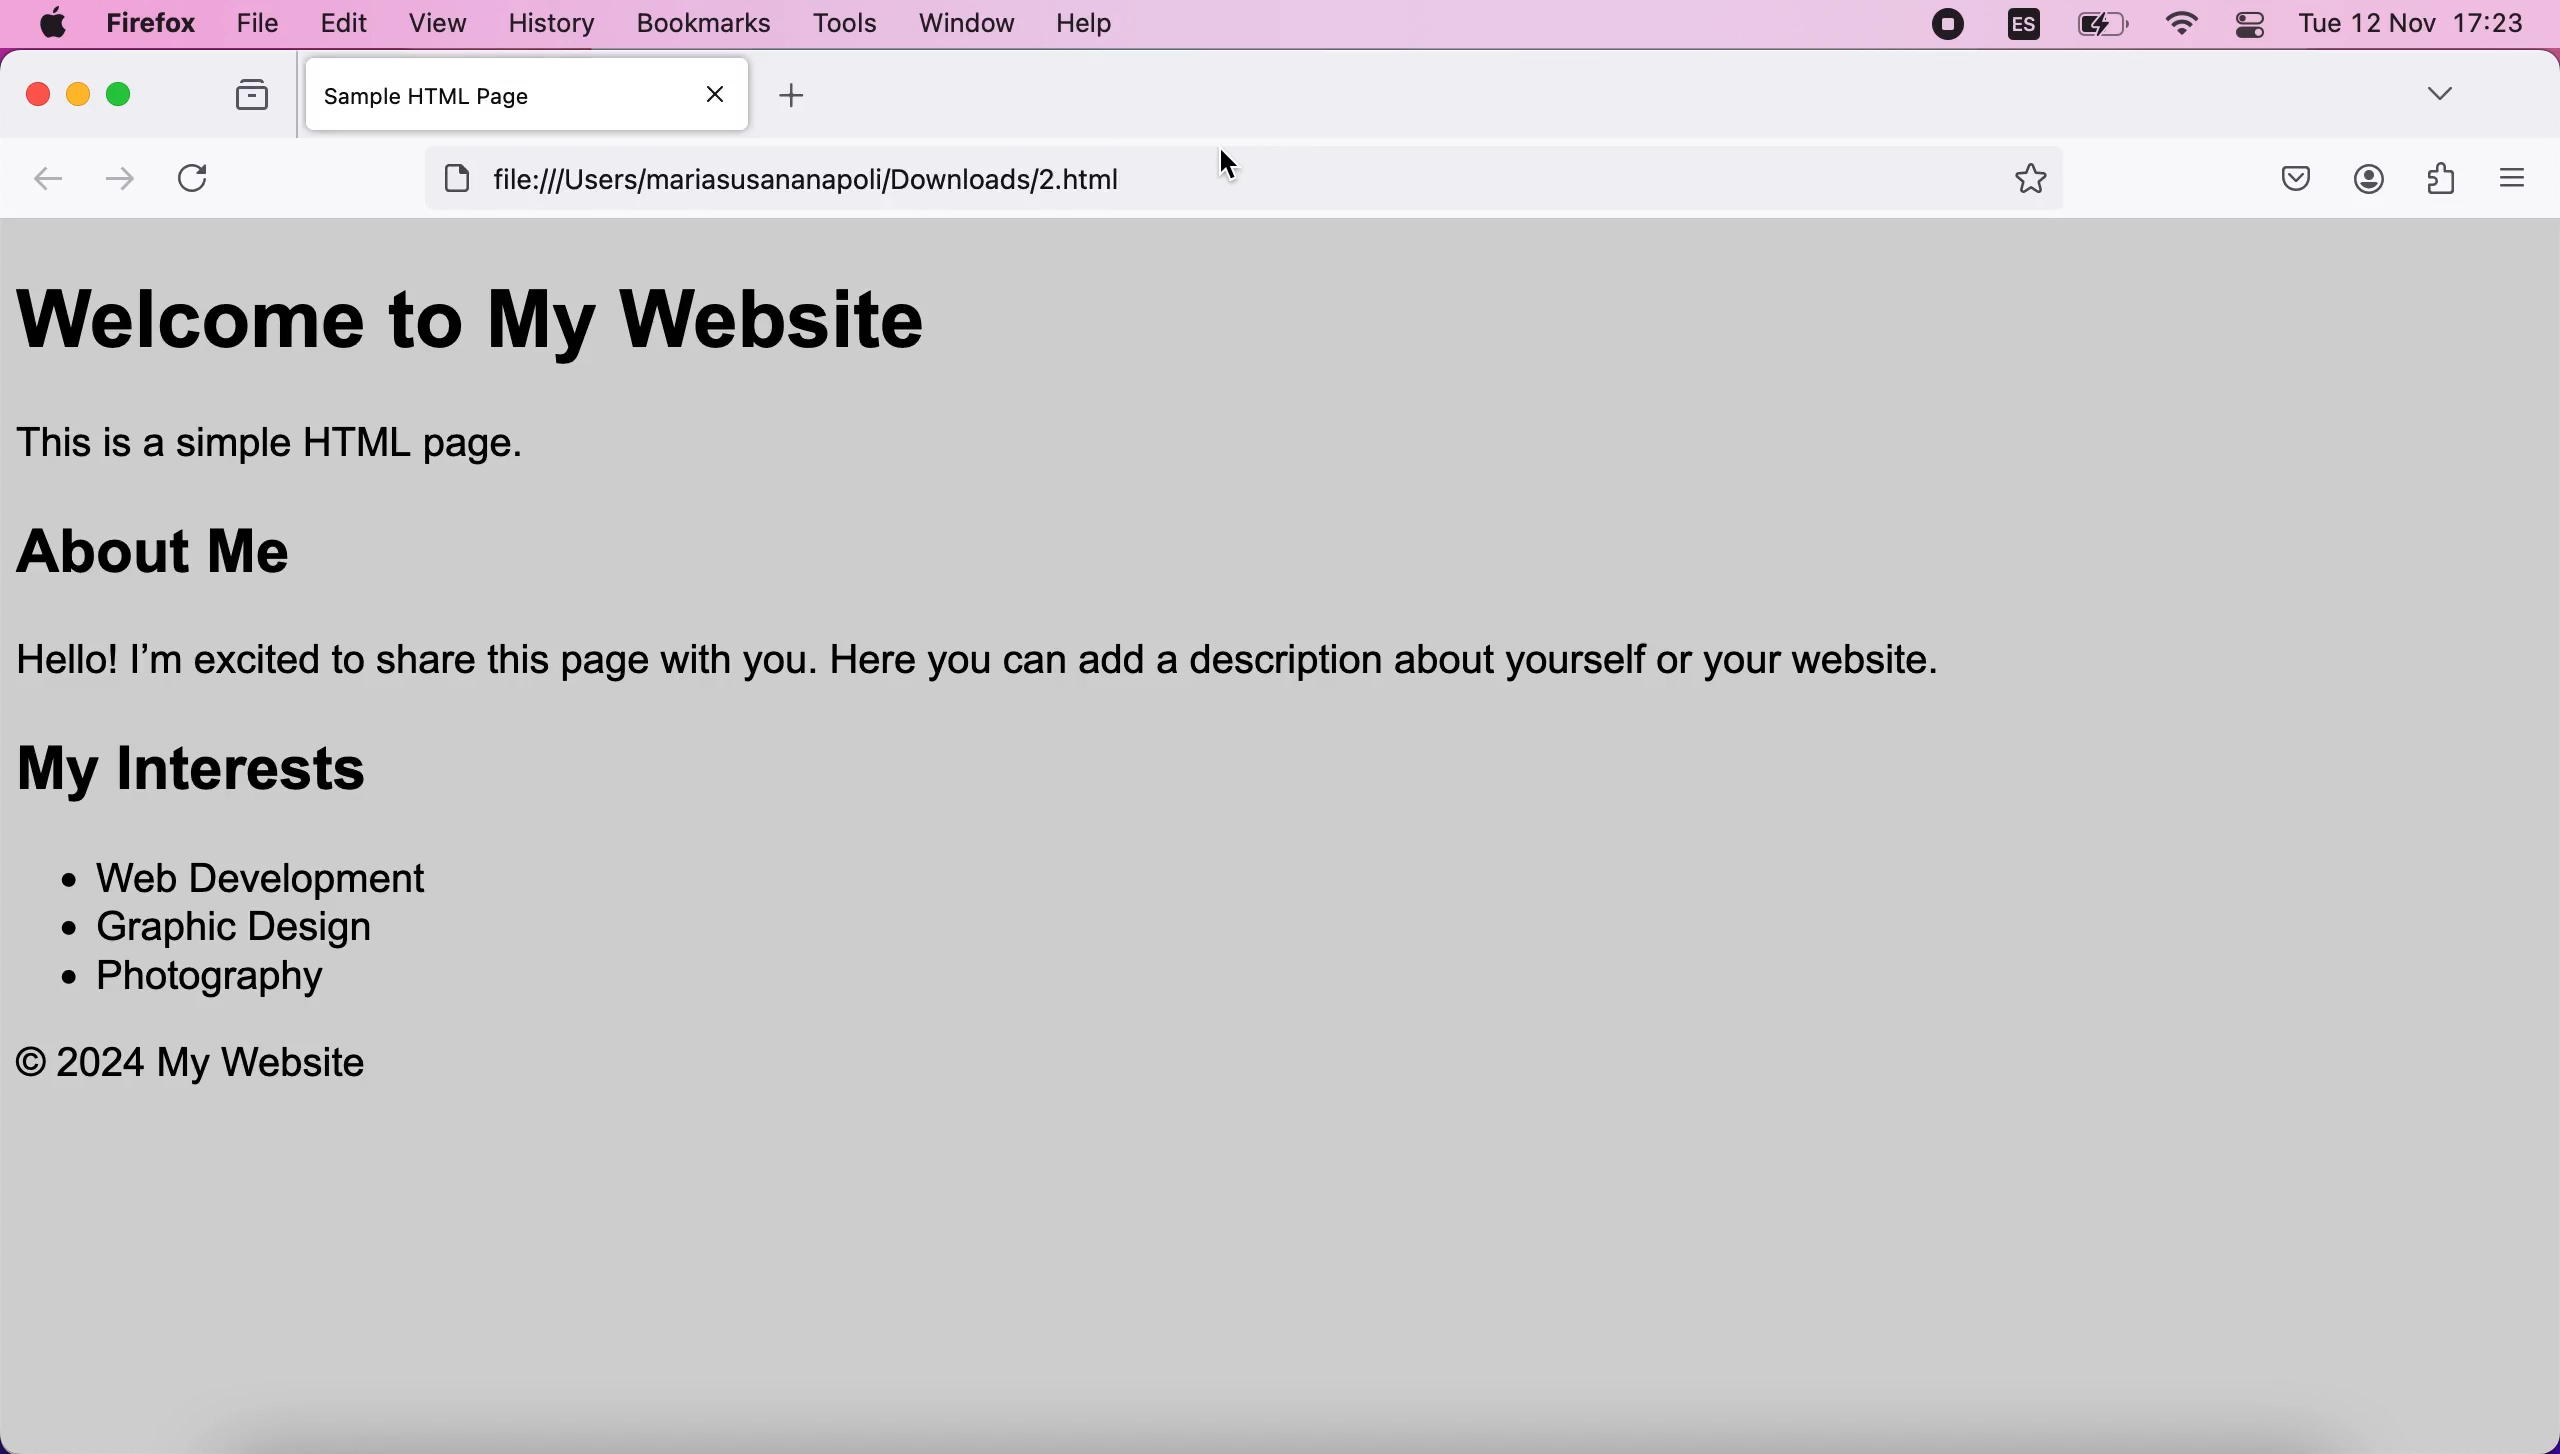  Describe the element at coordinates (2442, 178) in the screenshot. I see `extensions` at that location.